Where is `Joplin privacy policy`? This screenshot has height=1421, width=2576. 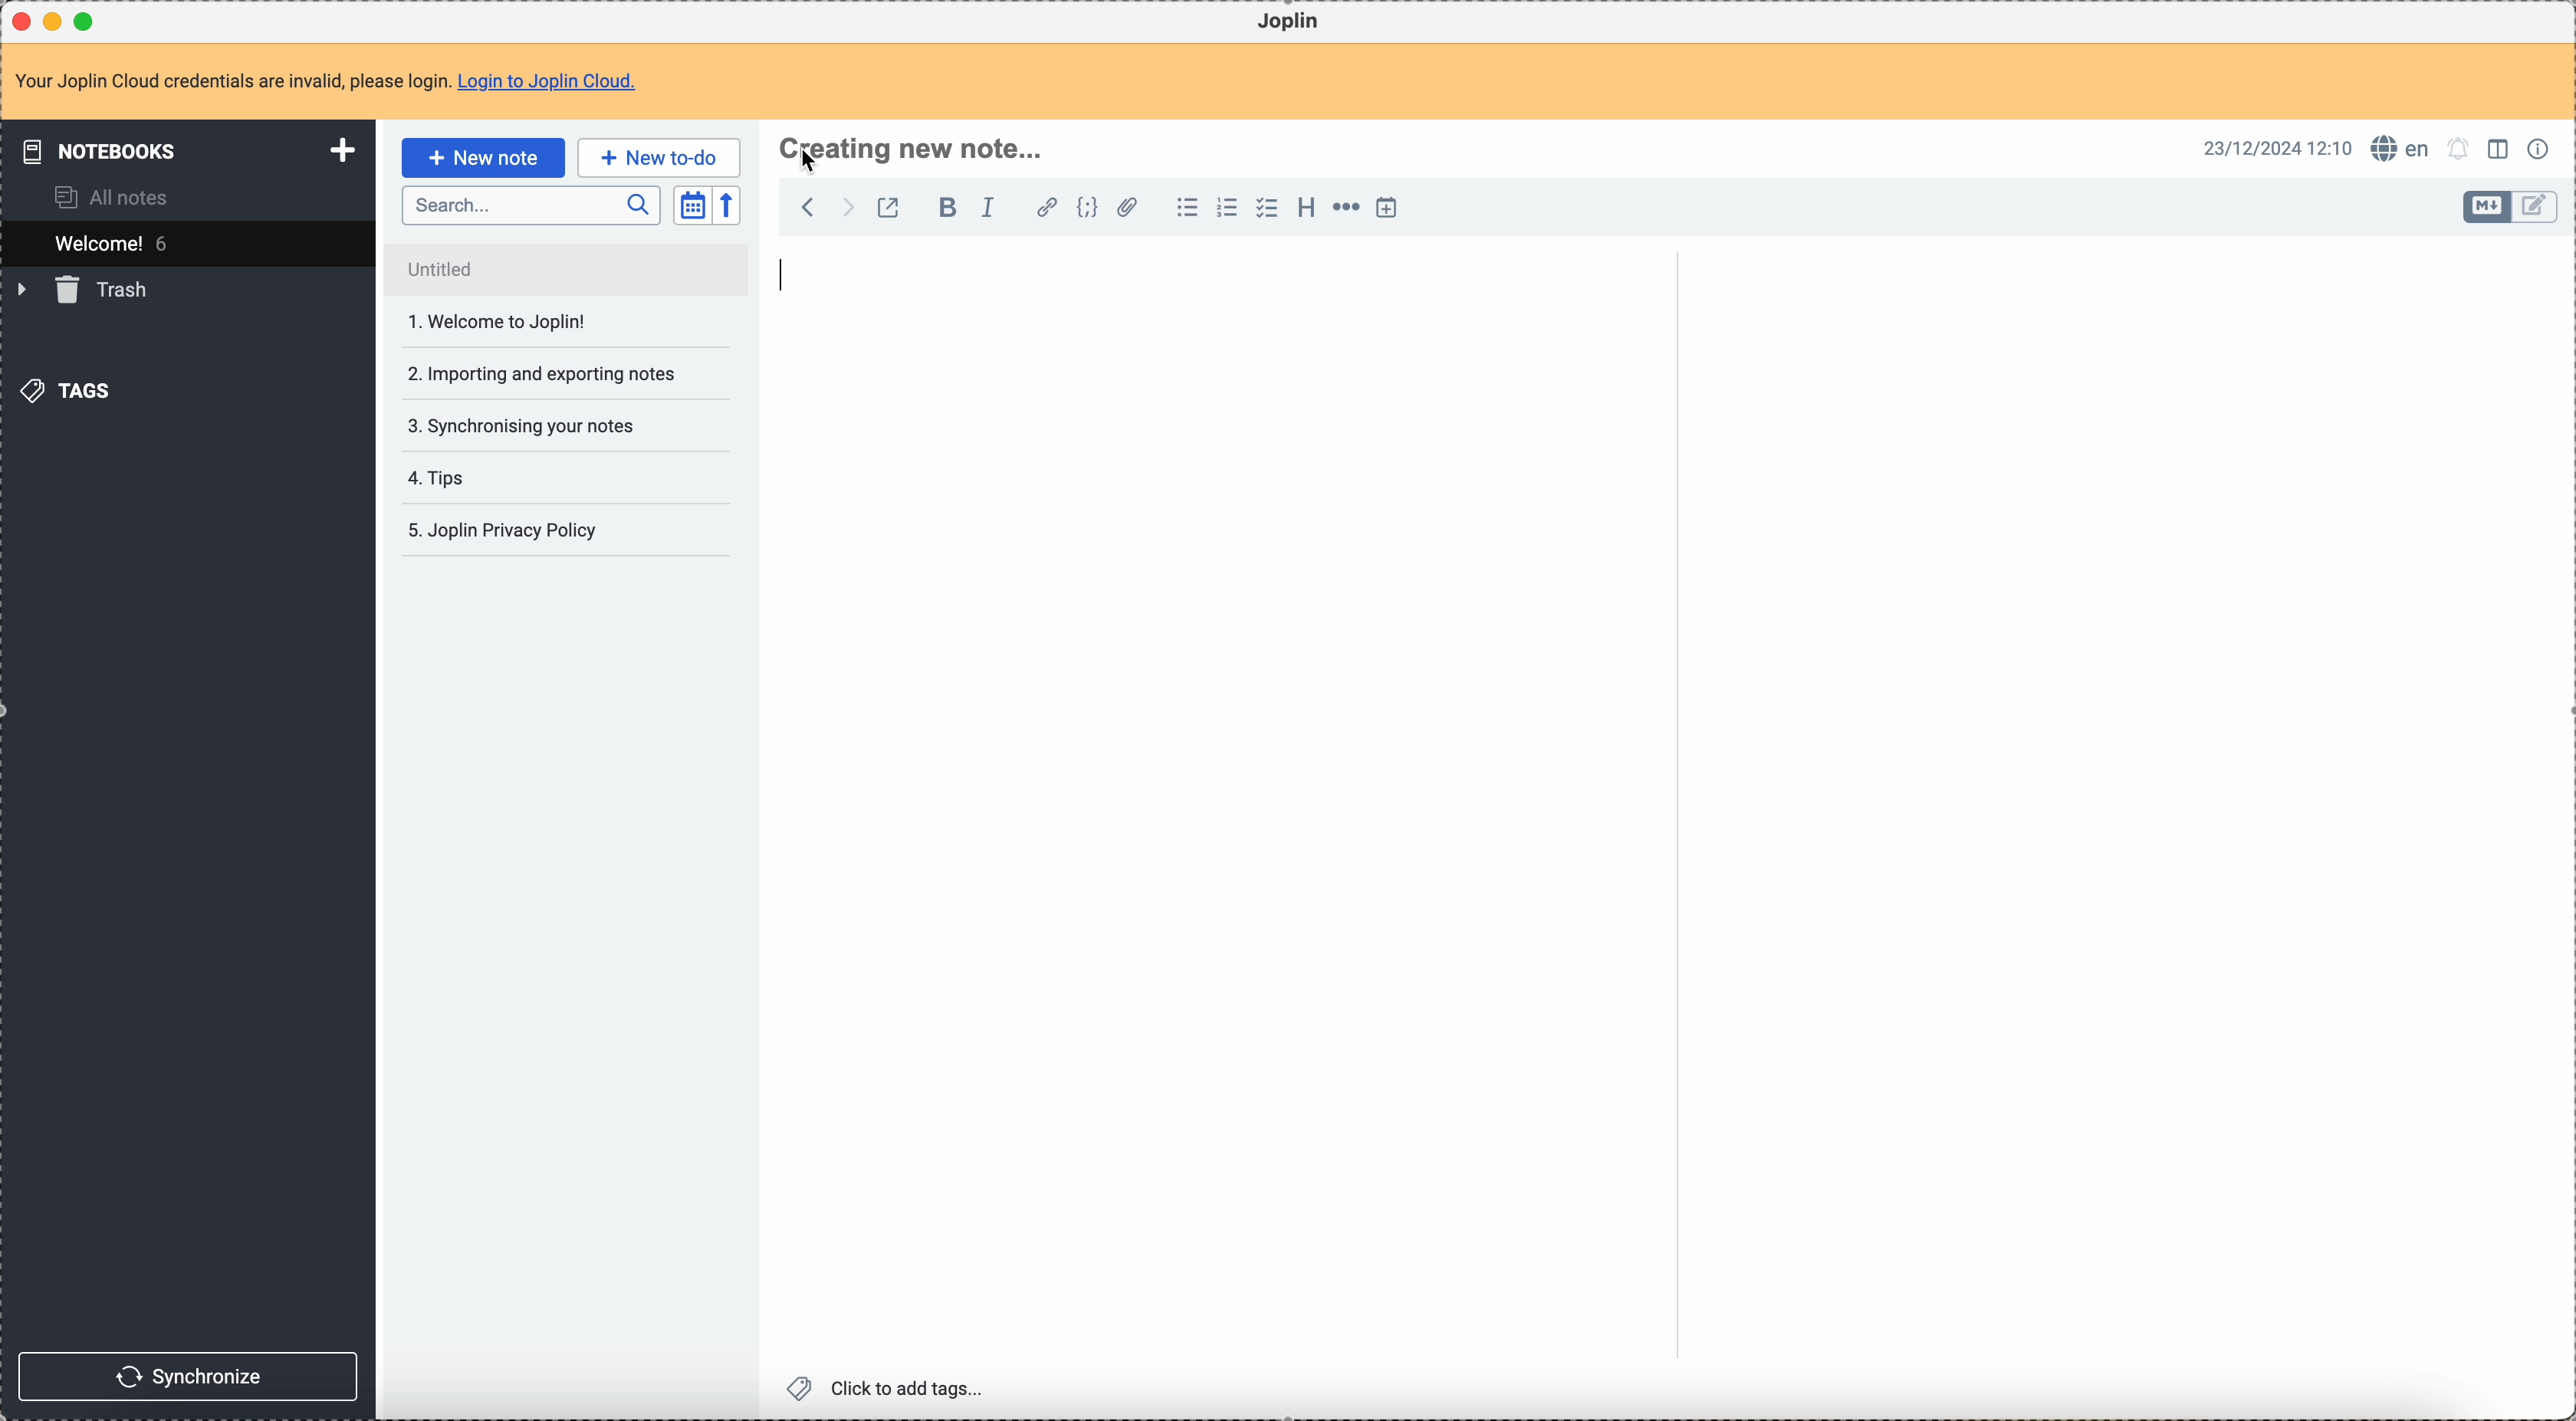
Joplin privacy policy is located at coordinates (501, 477).